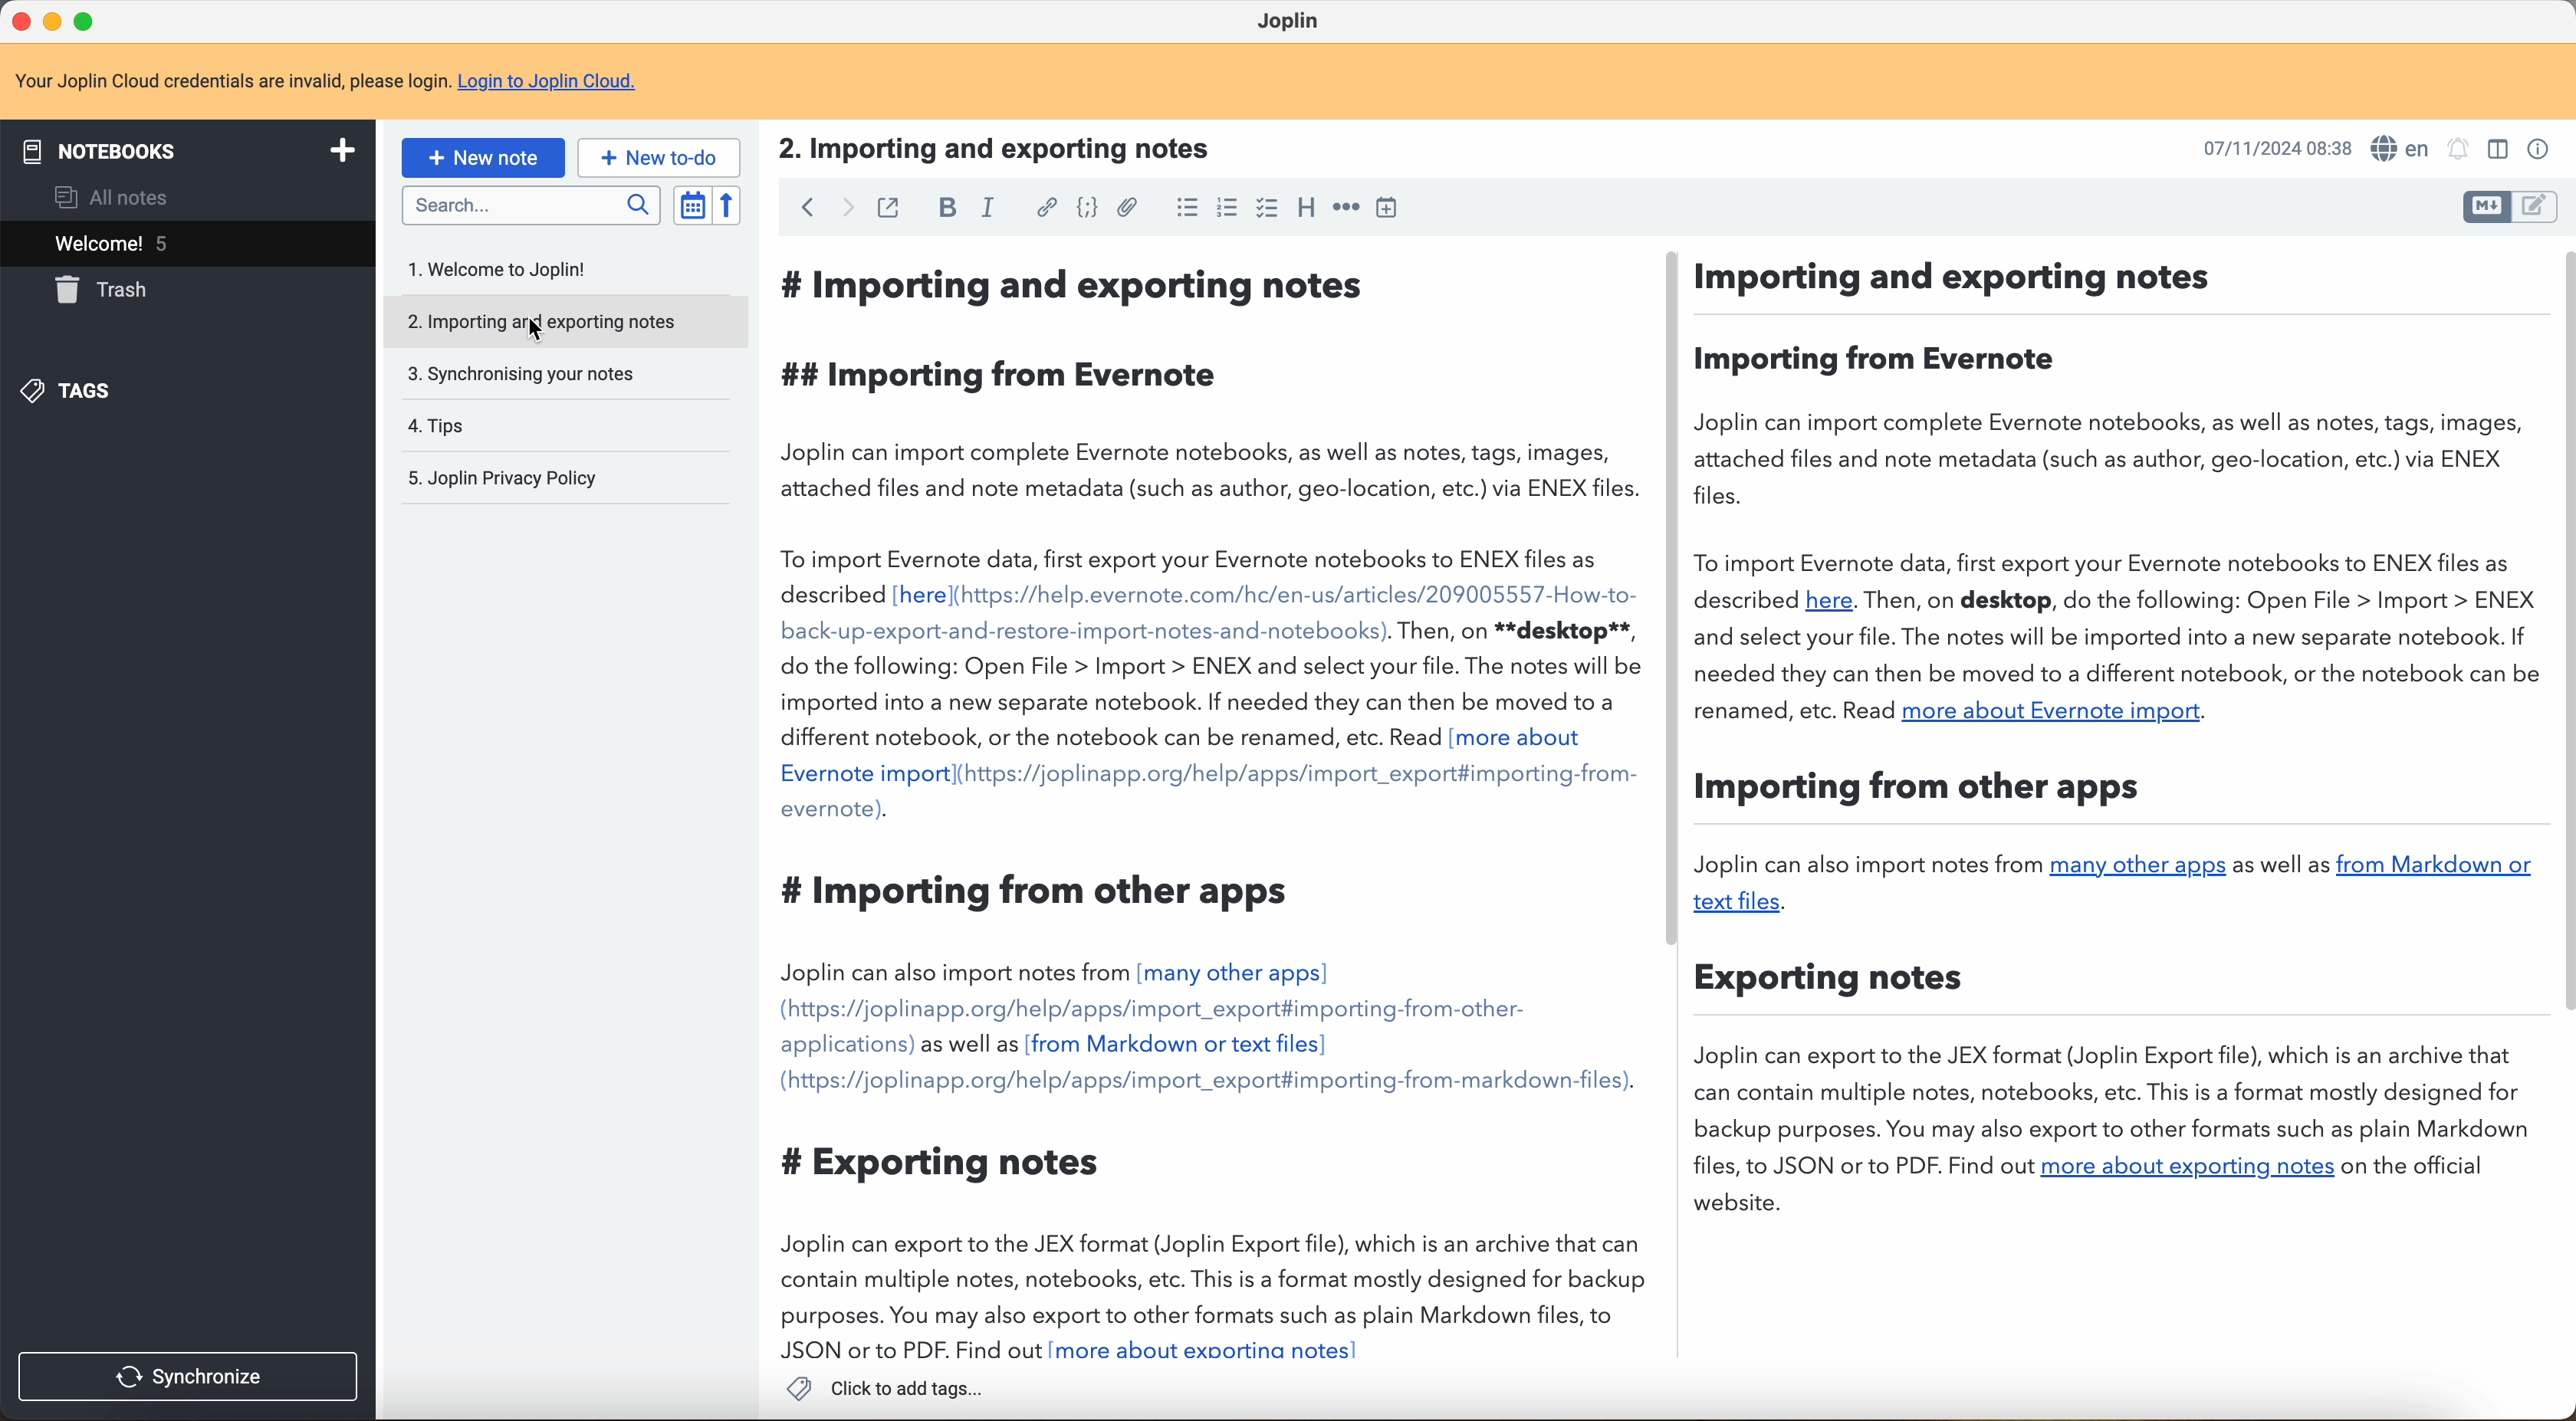 Image resolution: width=2576 pixels, height=1421 pixels. I want to click on 21/12/2024 21:23, so click(2267, 147).